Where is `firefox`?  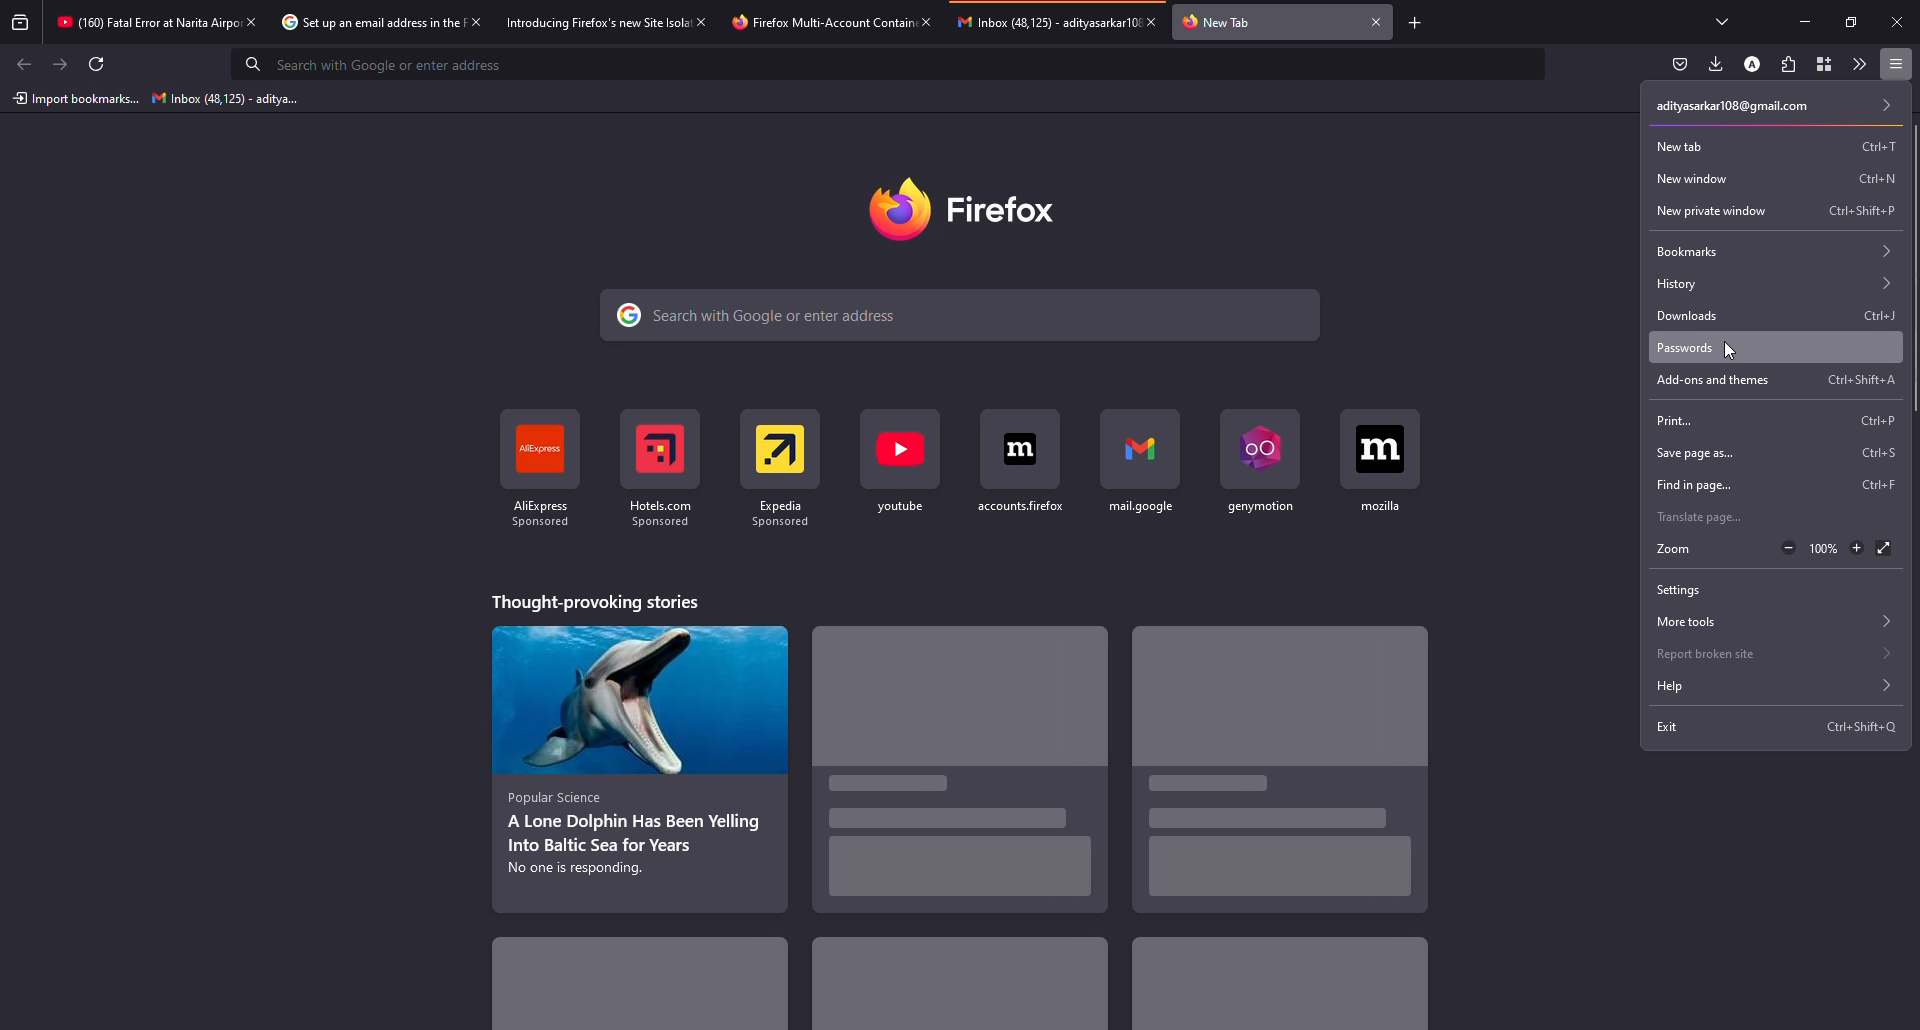
firefox is located at coordinates (967, 206).